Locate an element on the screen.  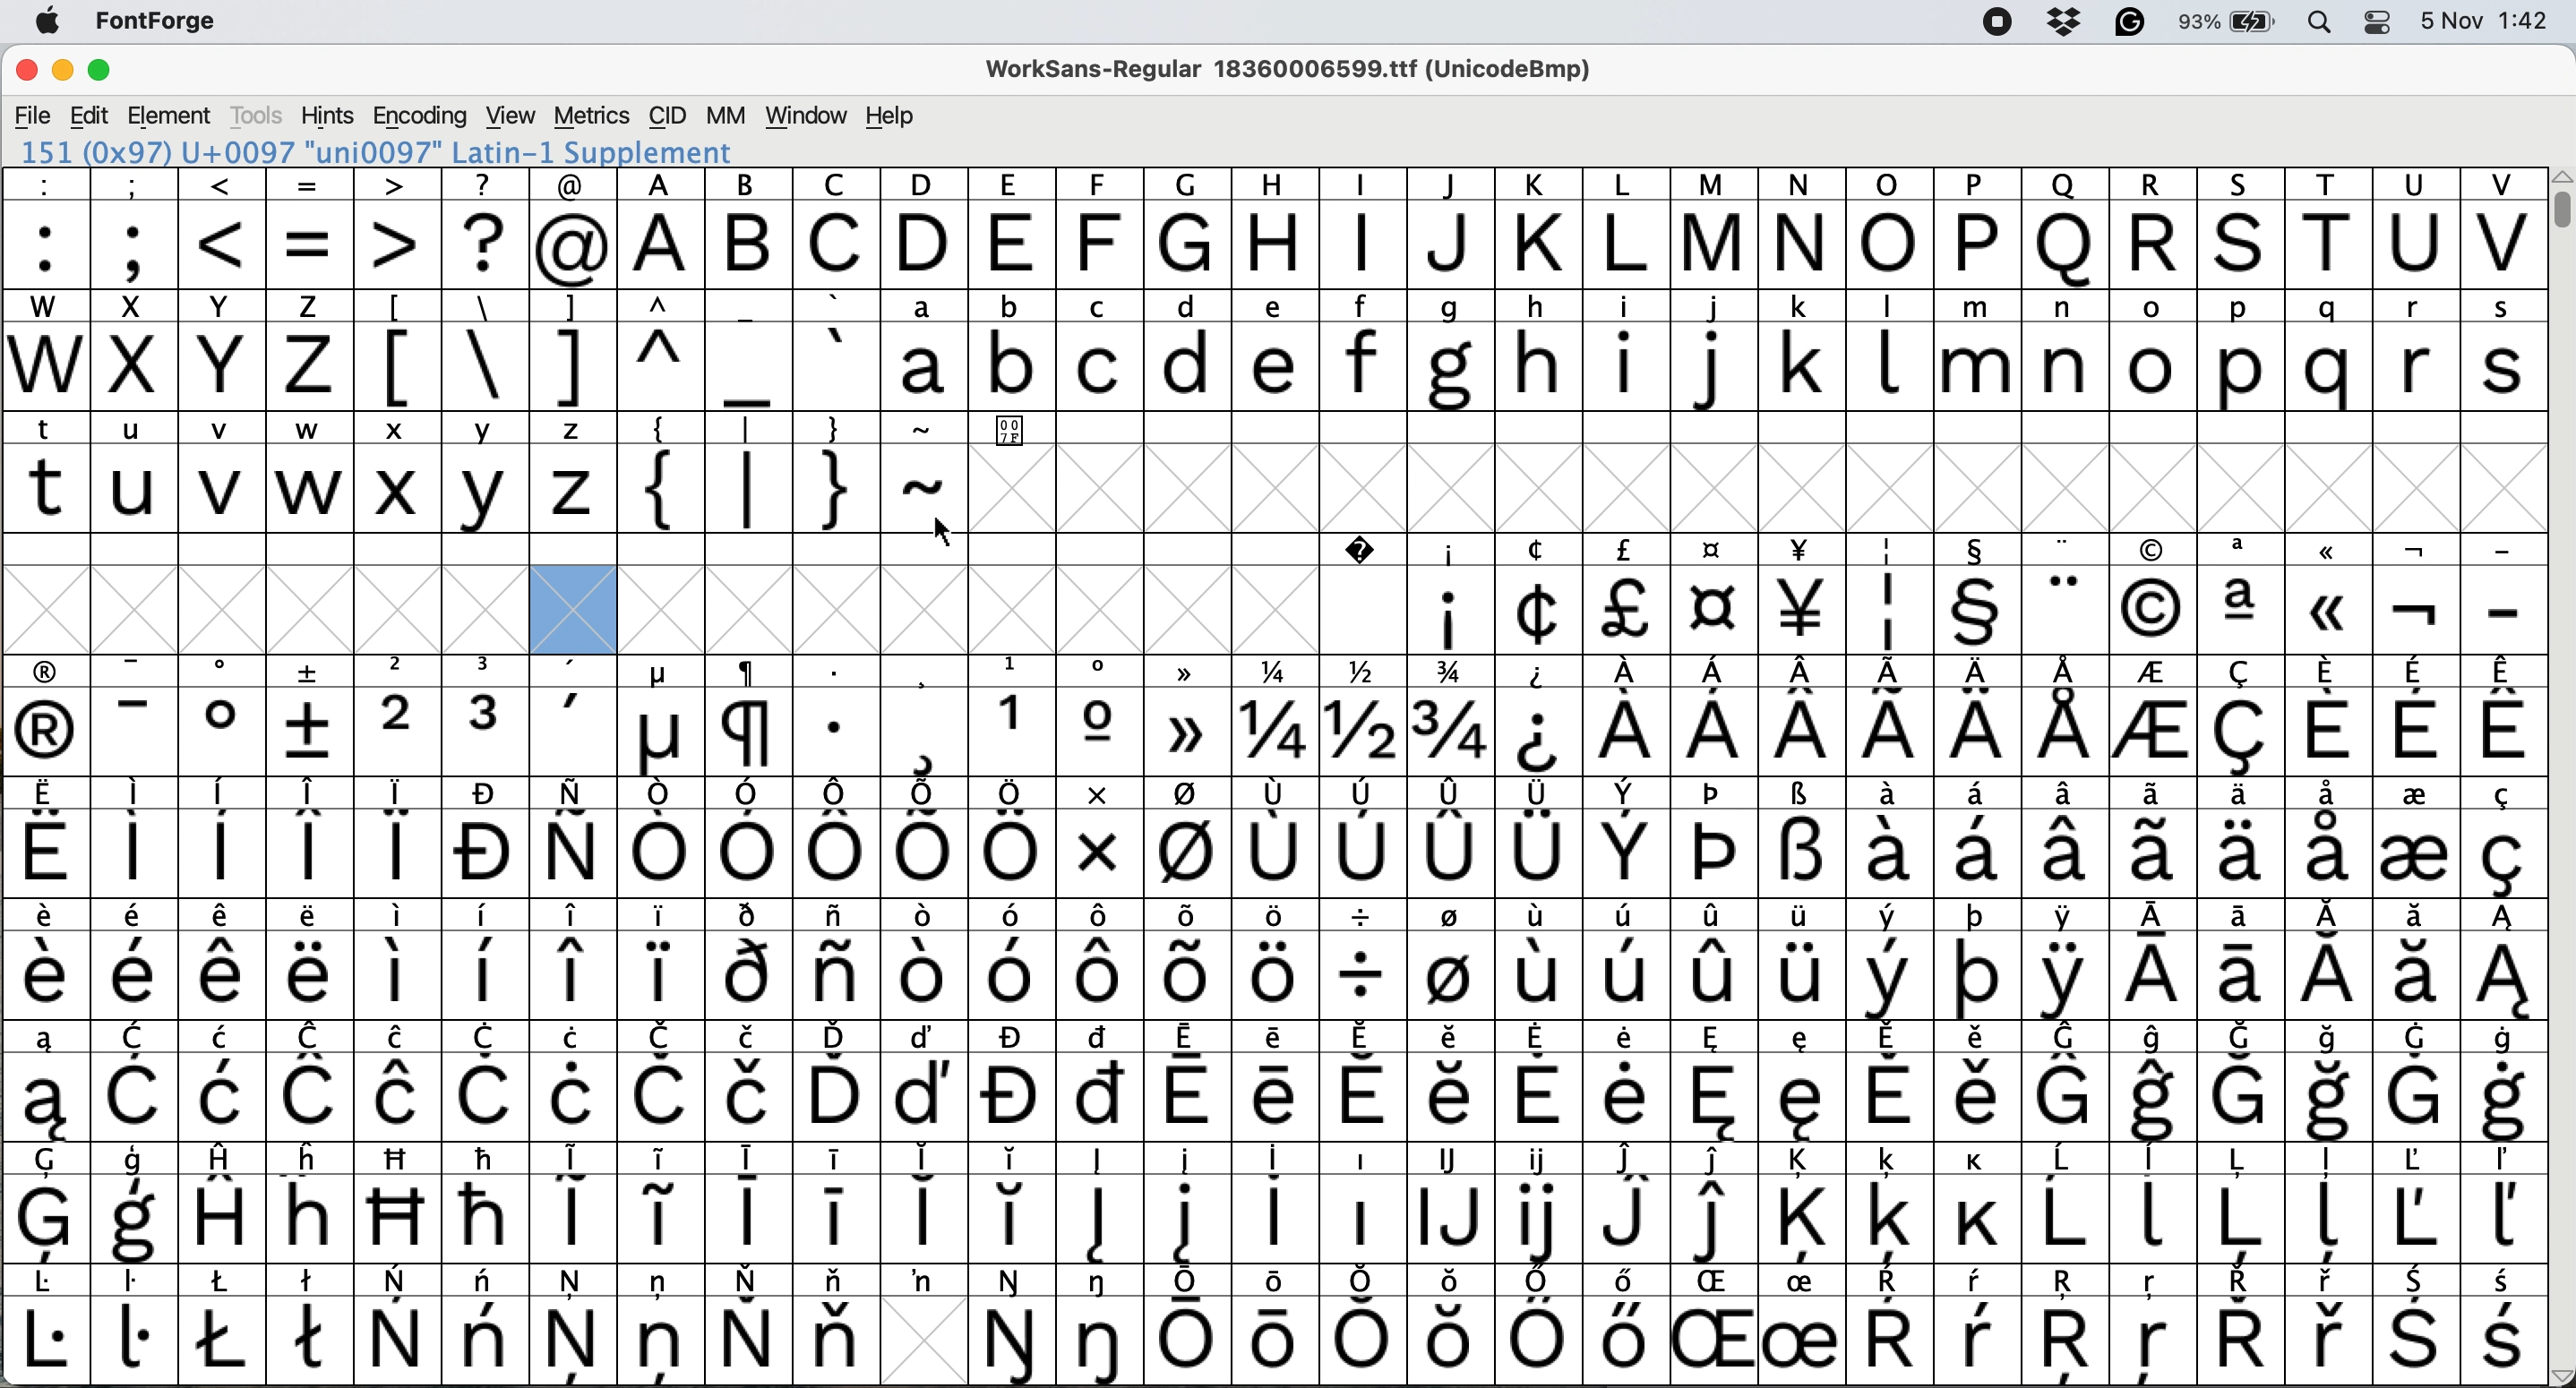
m is located at coordinates (1973, 352).